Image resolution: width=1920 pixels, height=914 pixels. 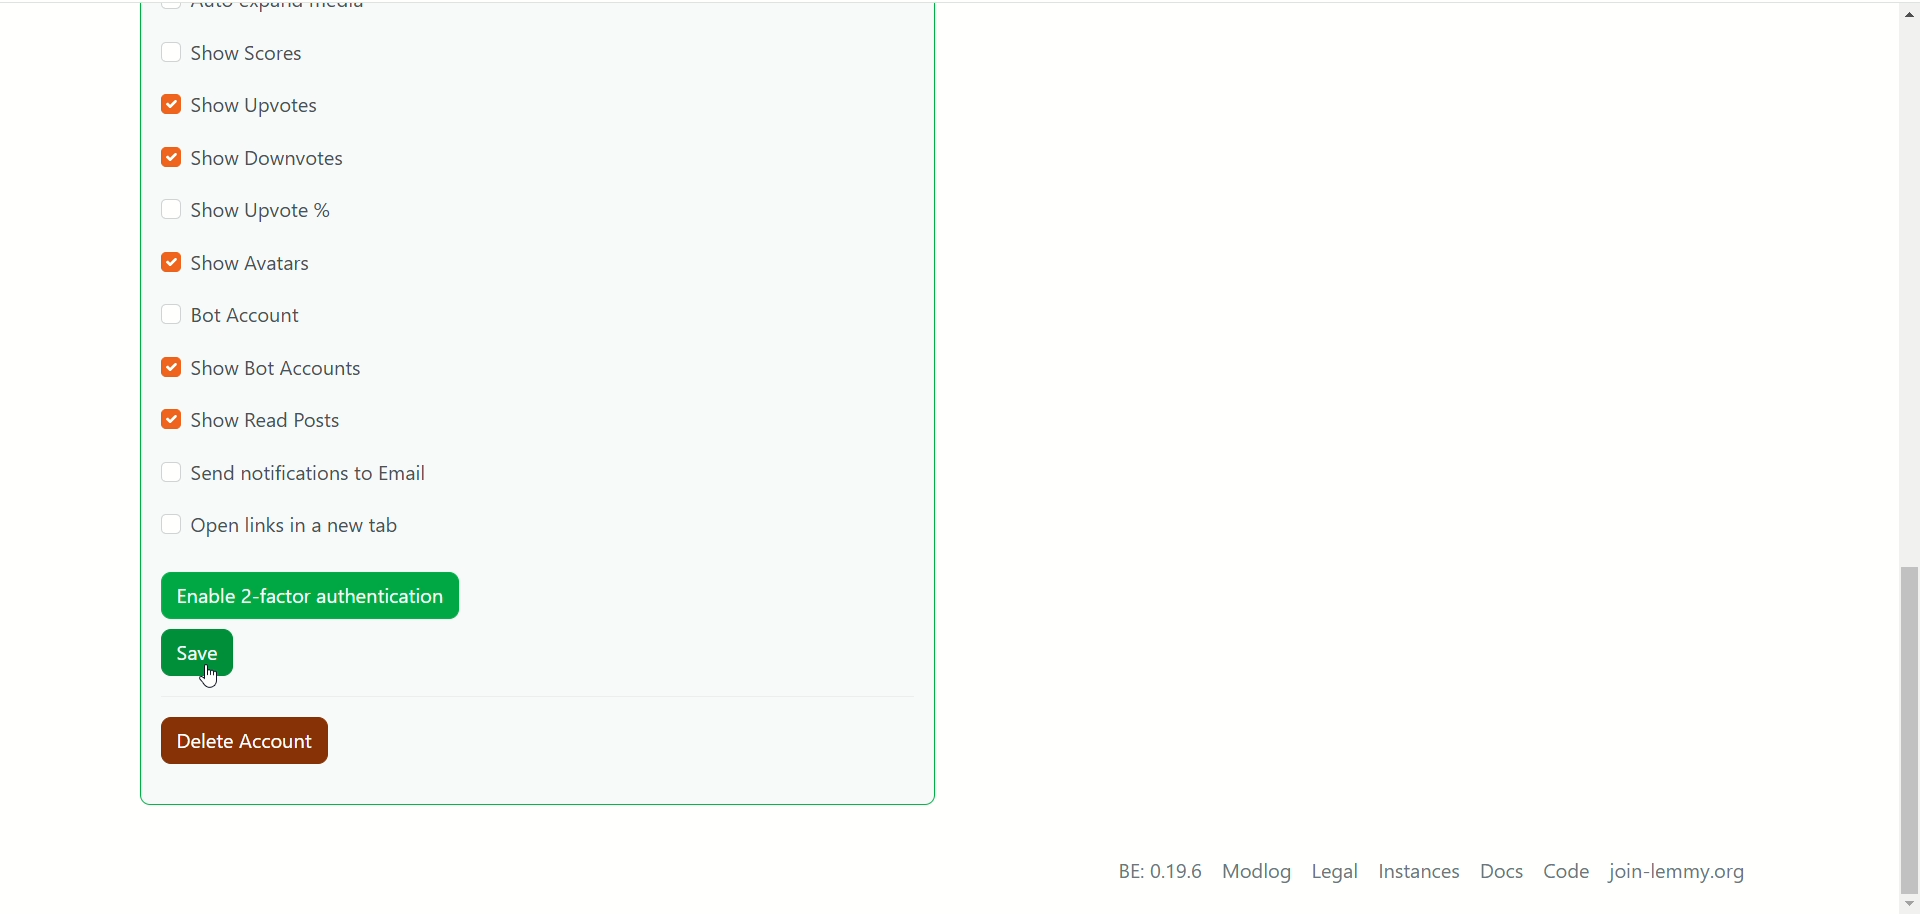 What do you see at coordinates (1567, 874) in the screenshot?
I see `code` at bounding box center [1567, 874].